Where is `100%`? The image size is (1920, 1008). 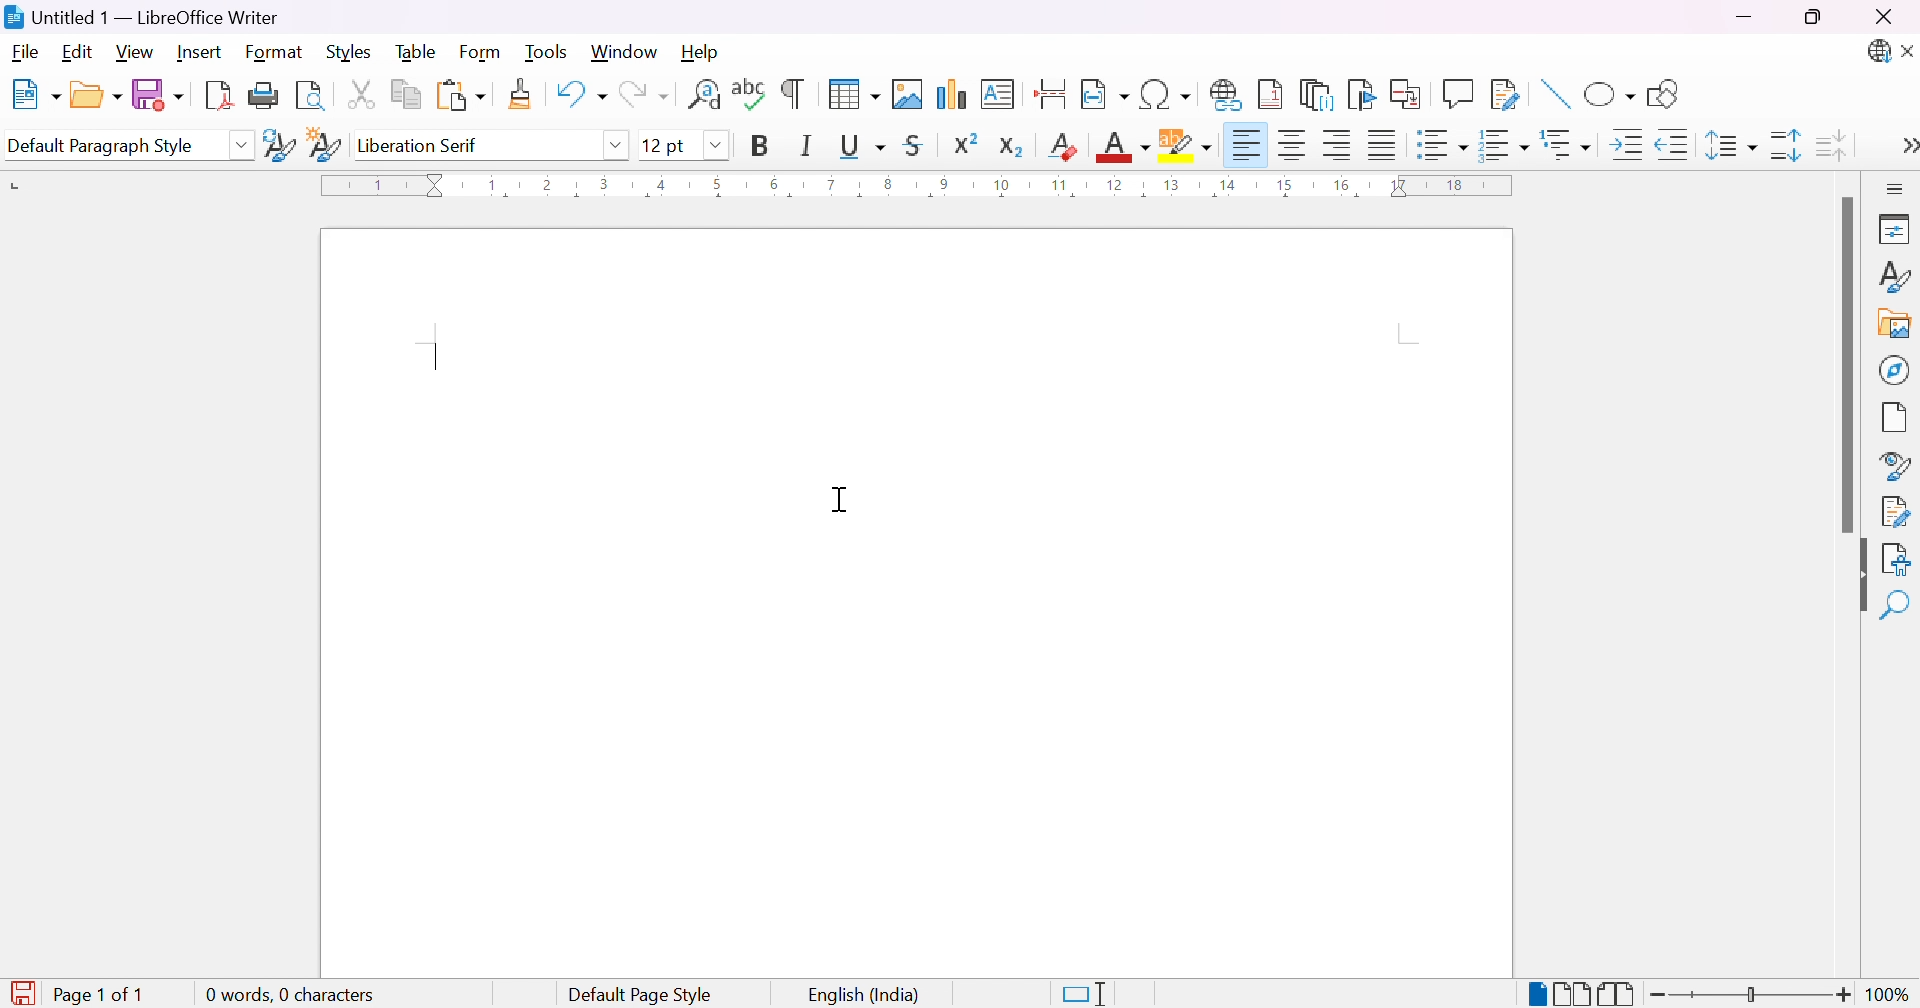
100% is located at coordinates (1889, 995).